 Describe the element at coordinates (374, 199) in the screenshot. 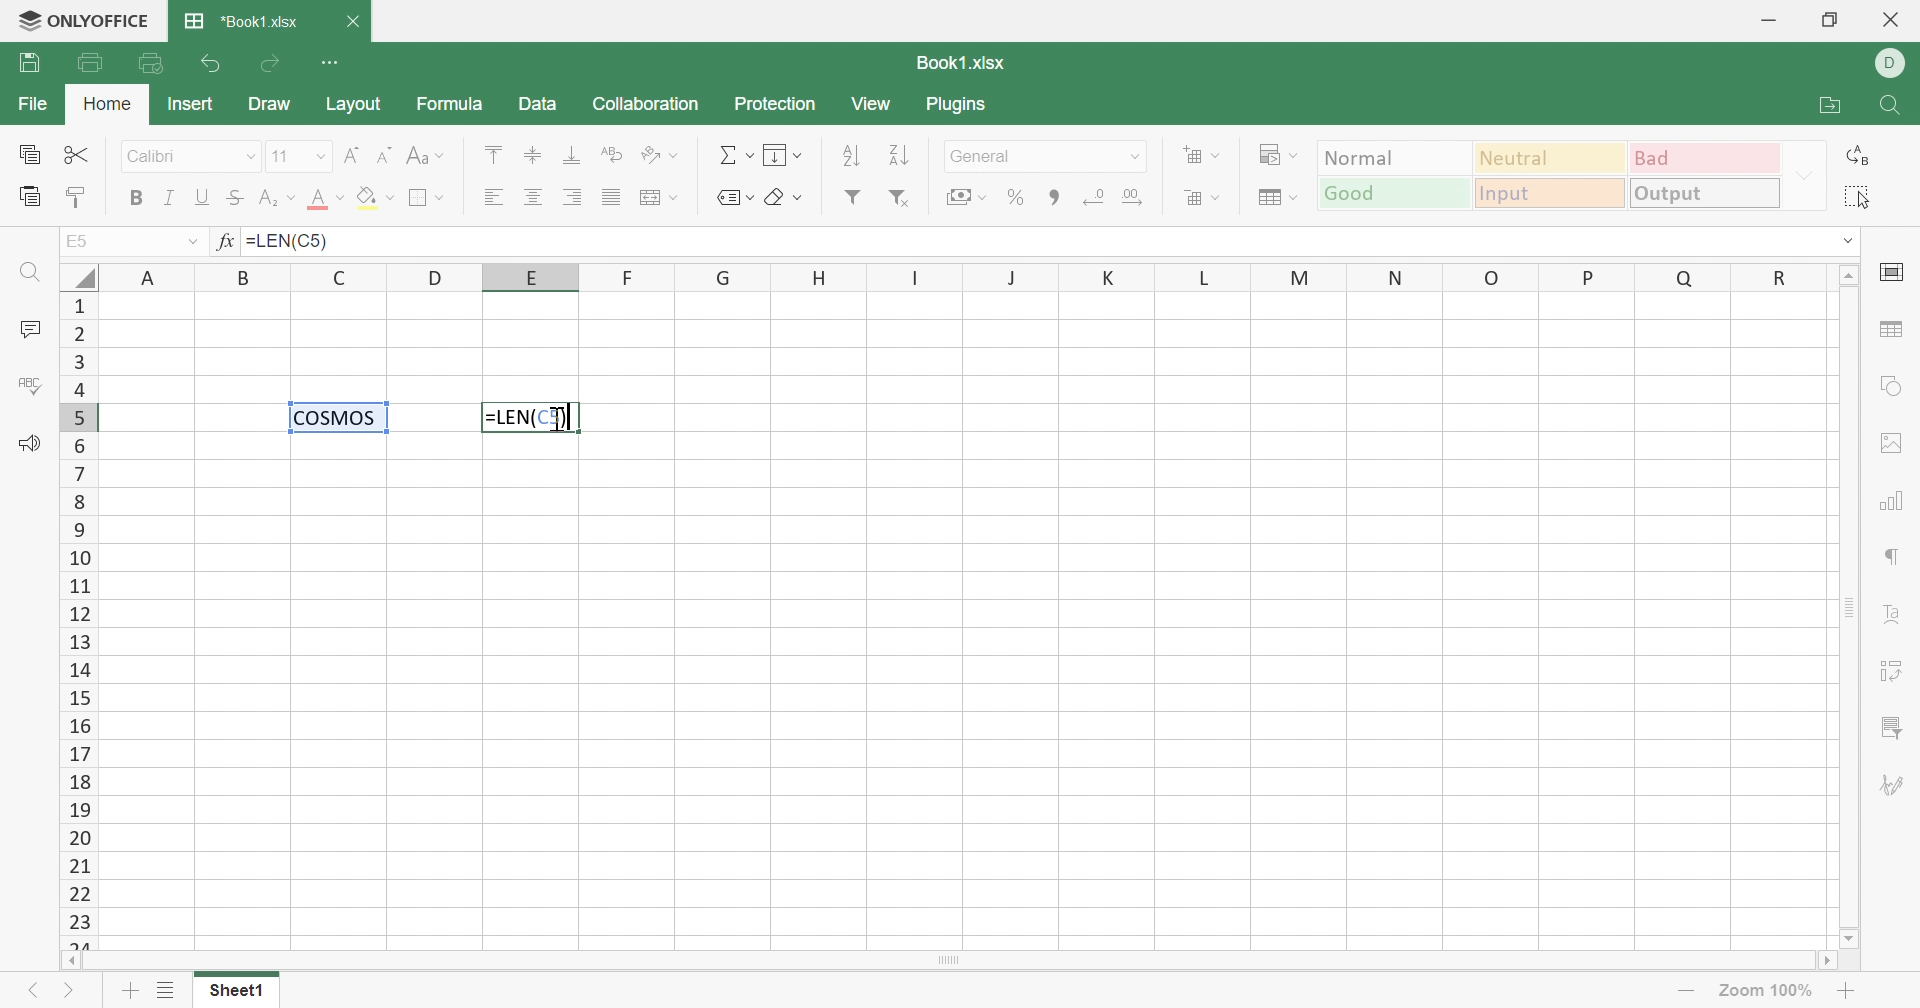

I see `Fill Color` at that location.